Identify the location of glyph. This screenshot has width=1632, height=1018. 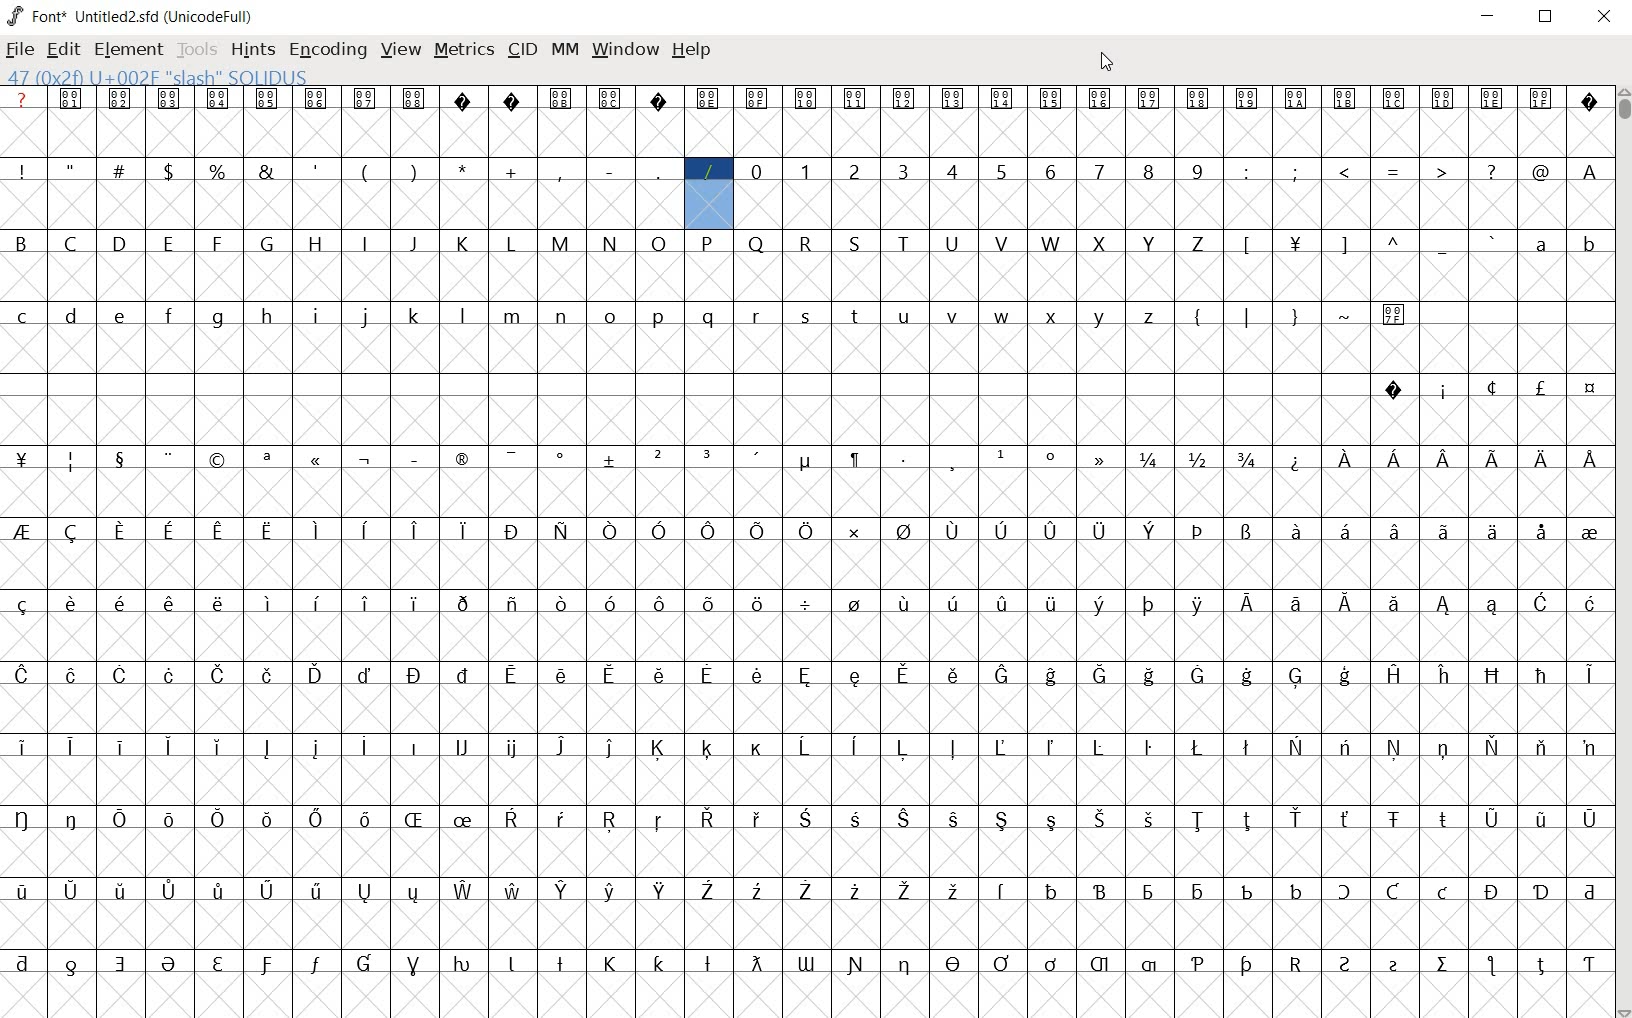
(904, 100).